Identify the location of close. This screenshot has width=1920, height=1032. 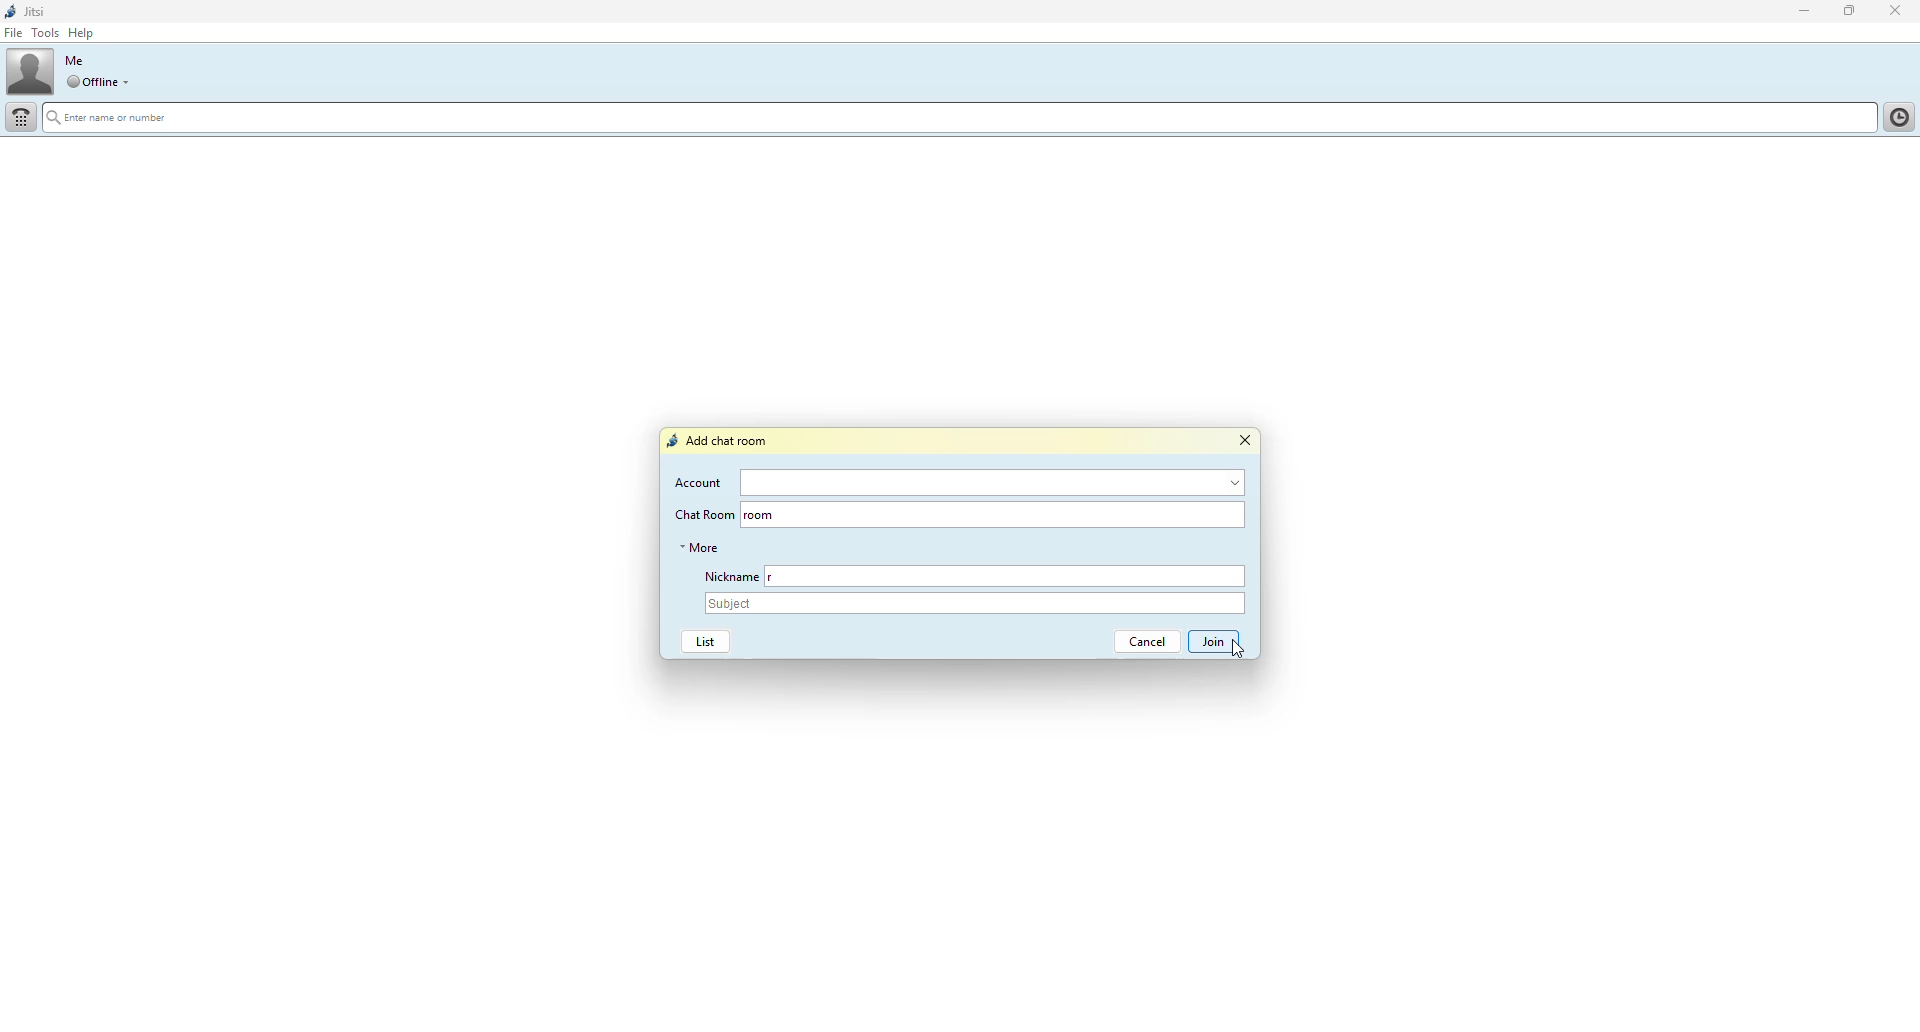
(1245, 441).